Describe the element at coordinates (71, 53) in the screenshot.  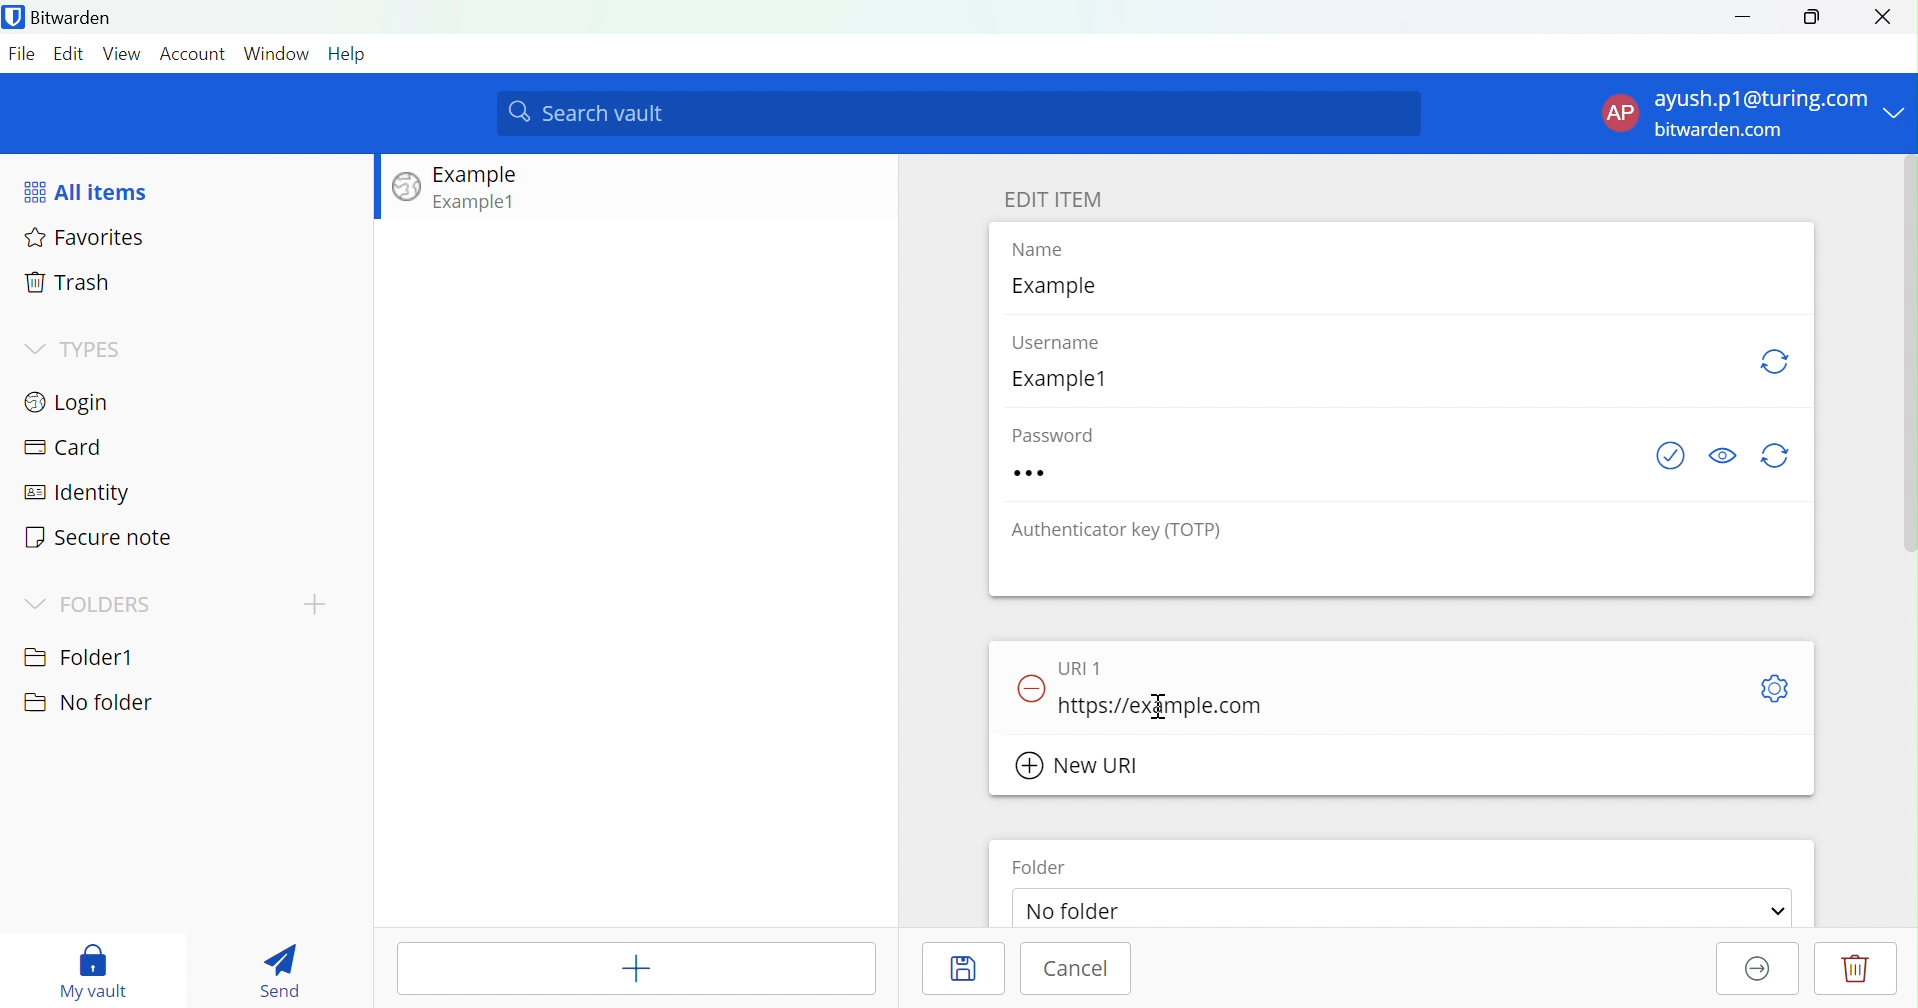
I see `Edit` at that location.